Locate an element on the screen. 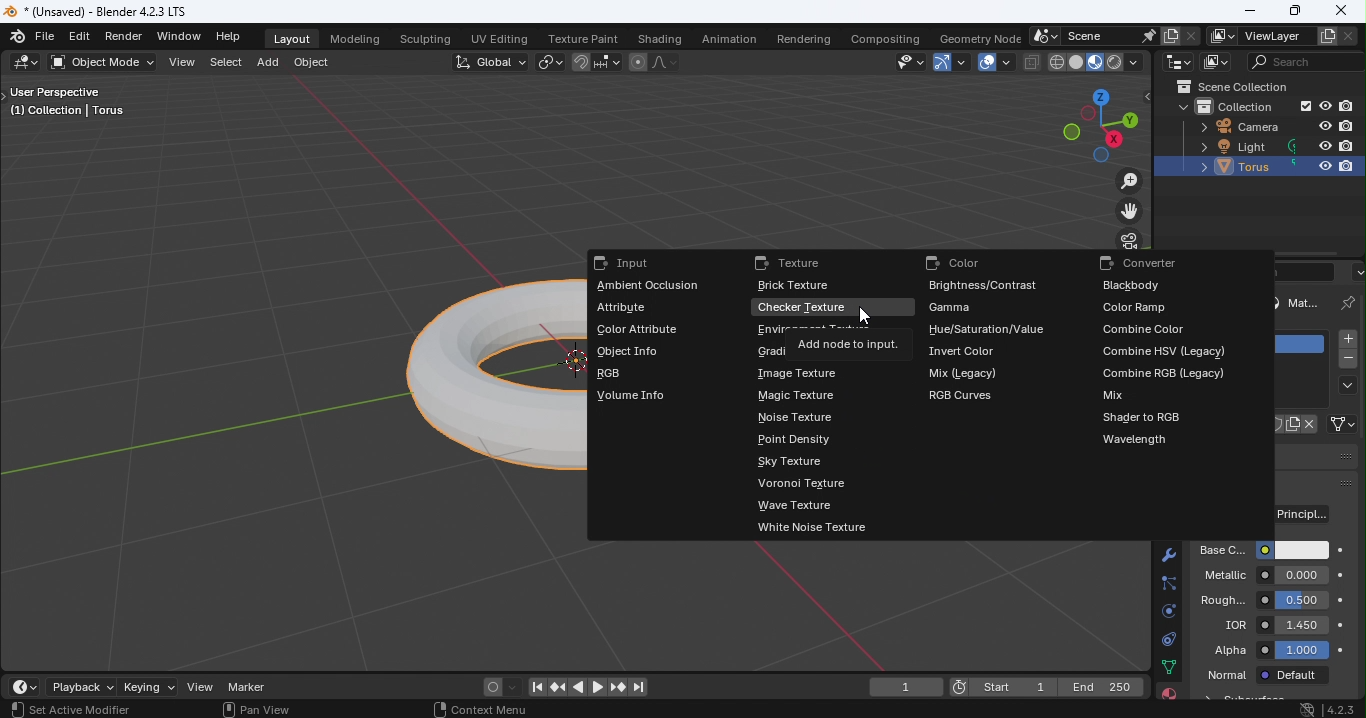 Image resolution: width=1366 pixels, height=718 pixels. Hide in viewpoint is located at coordinates (1324, 106).